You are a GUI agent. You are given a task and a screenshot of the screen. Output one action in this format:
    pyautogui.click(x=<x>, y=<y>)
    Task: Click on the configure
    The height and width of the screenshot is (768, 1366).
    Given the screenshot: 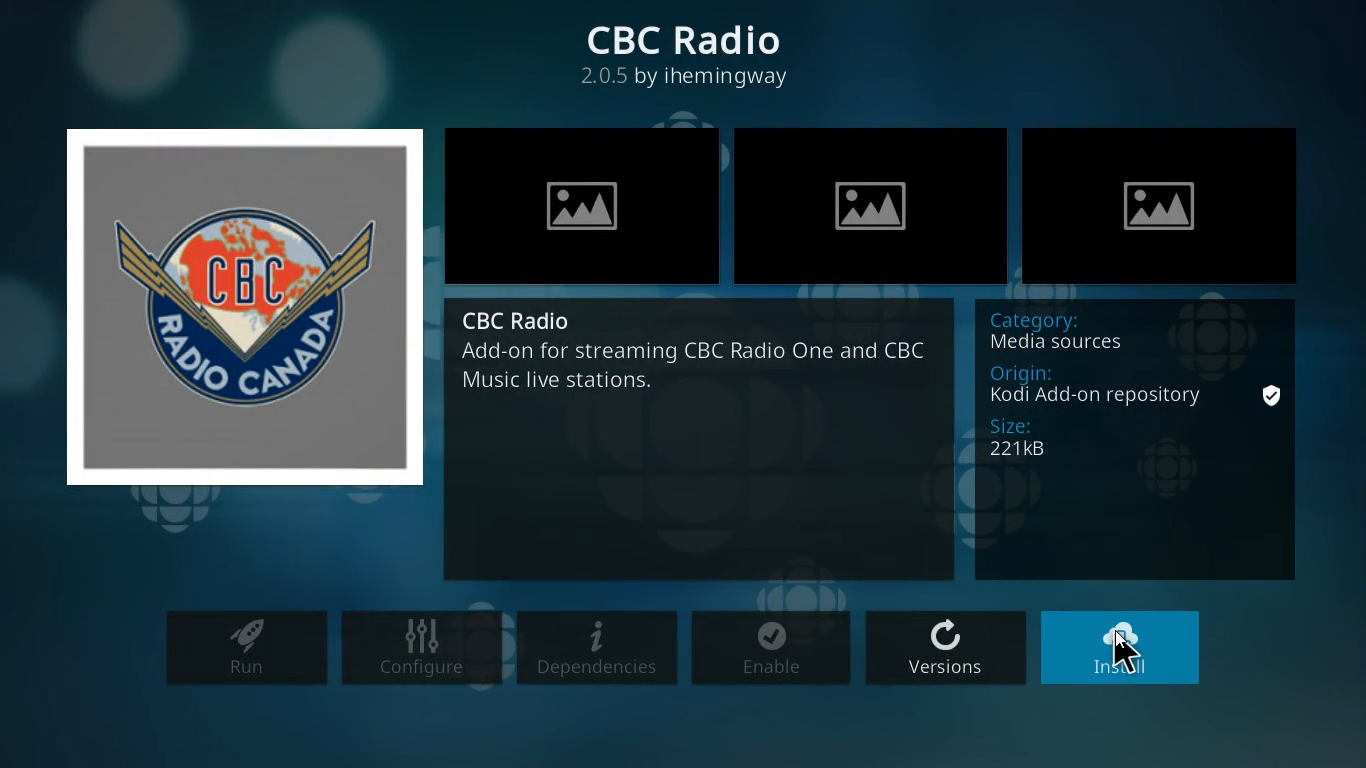 What is the action you would take?
    pyautogui.click(x=422, y=648)
    